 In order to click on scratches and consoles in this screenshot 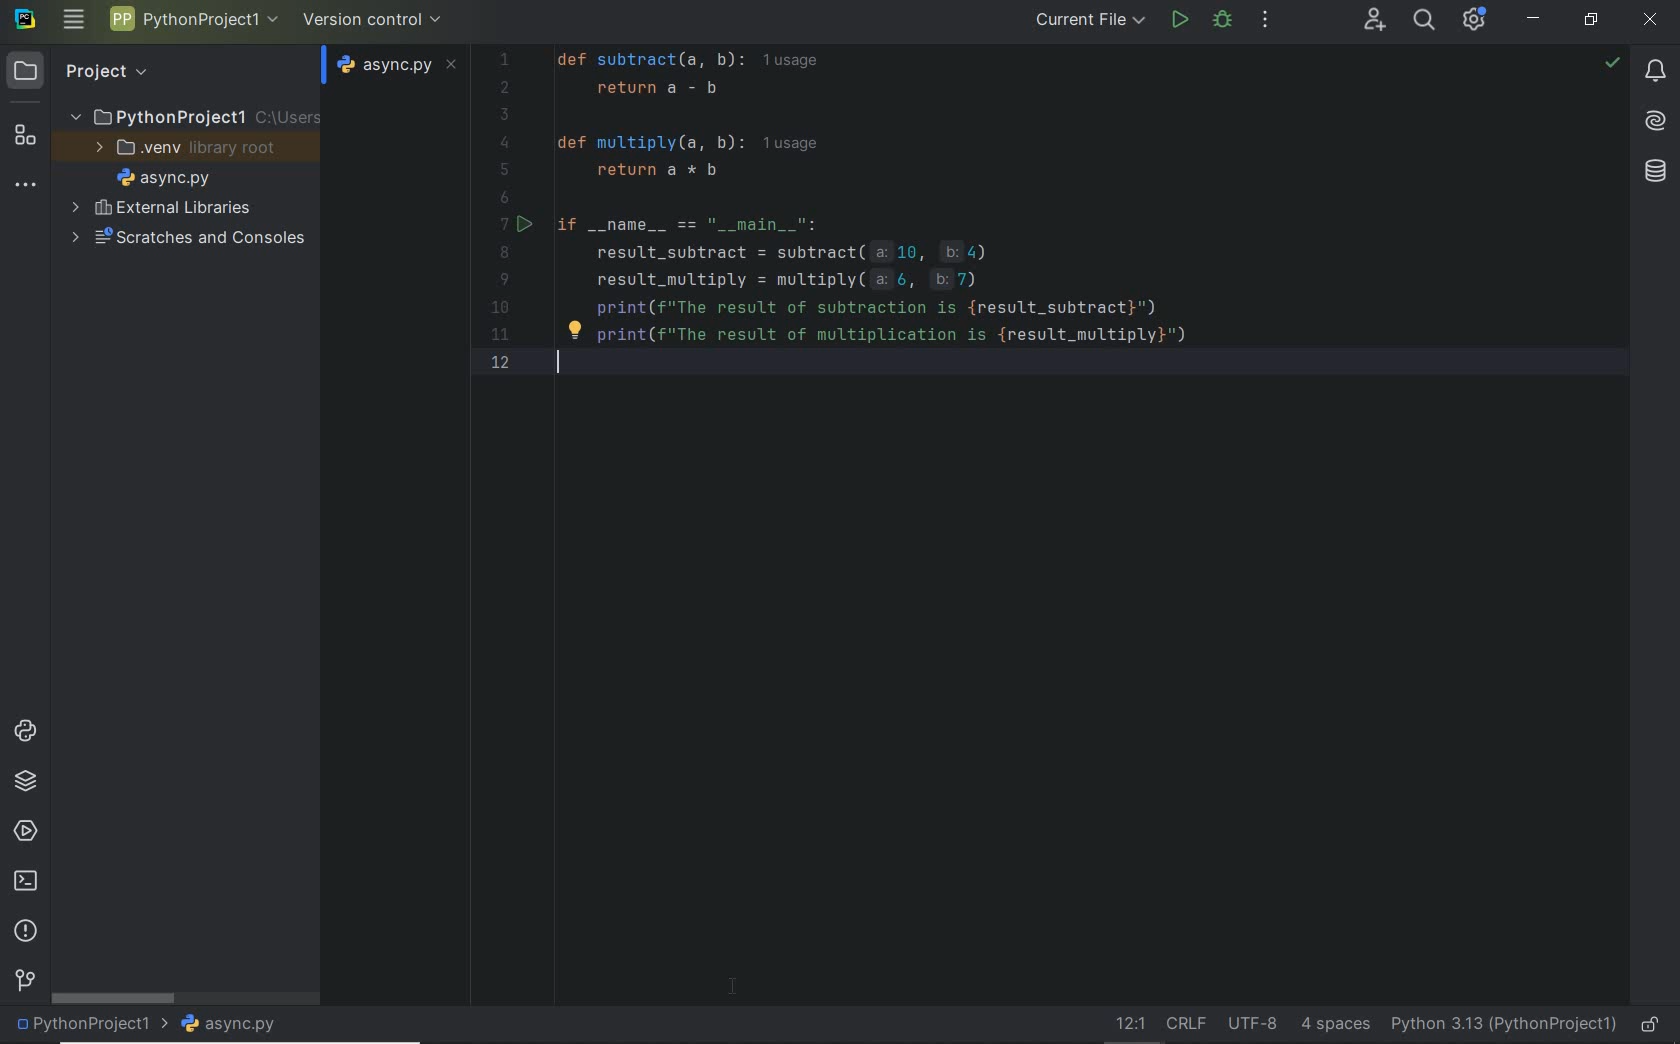, I will do `click(181, 240)`.